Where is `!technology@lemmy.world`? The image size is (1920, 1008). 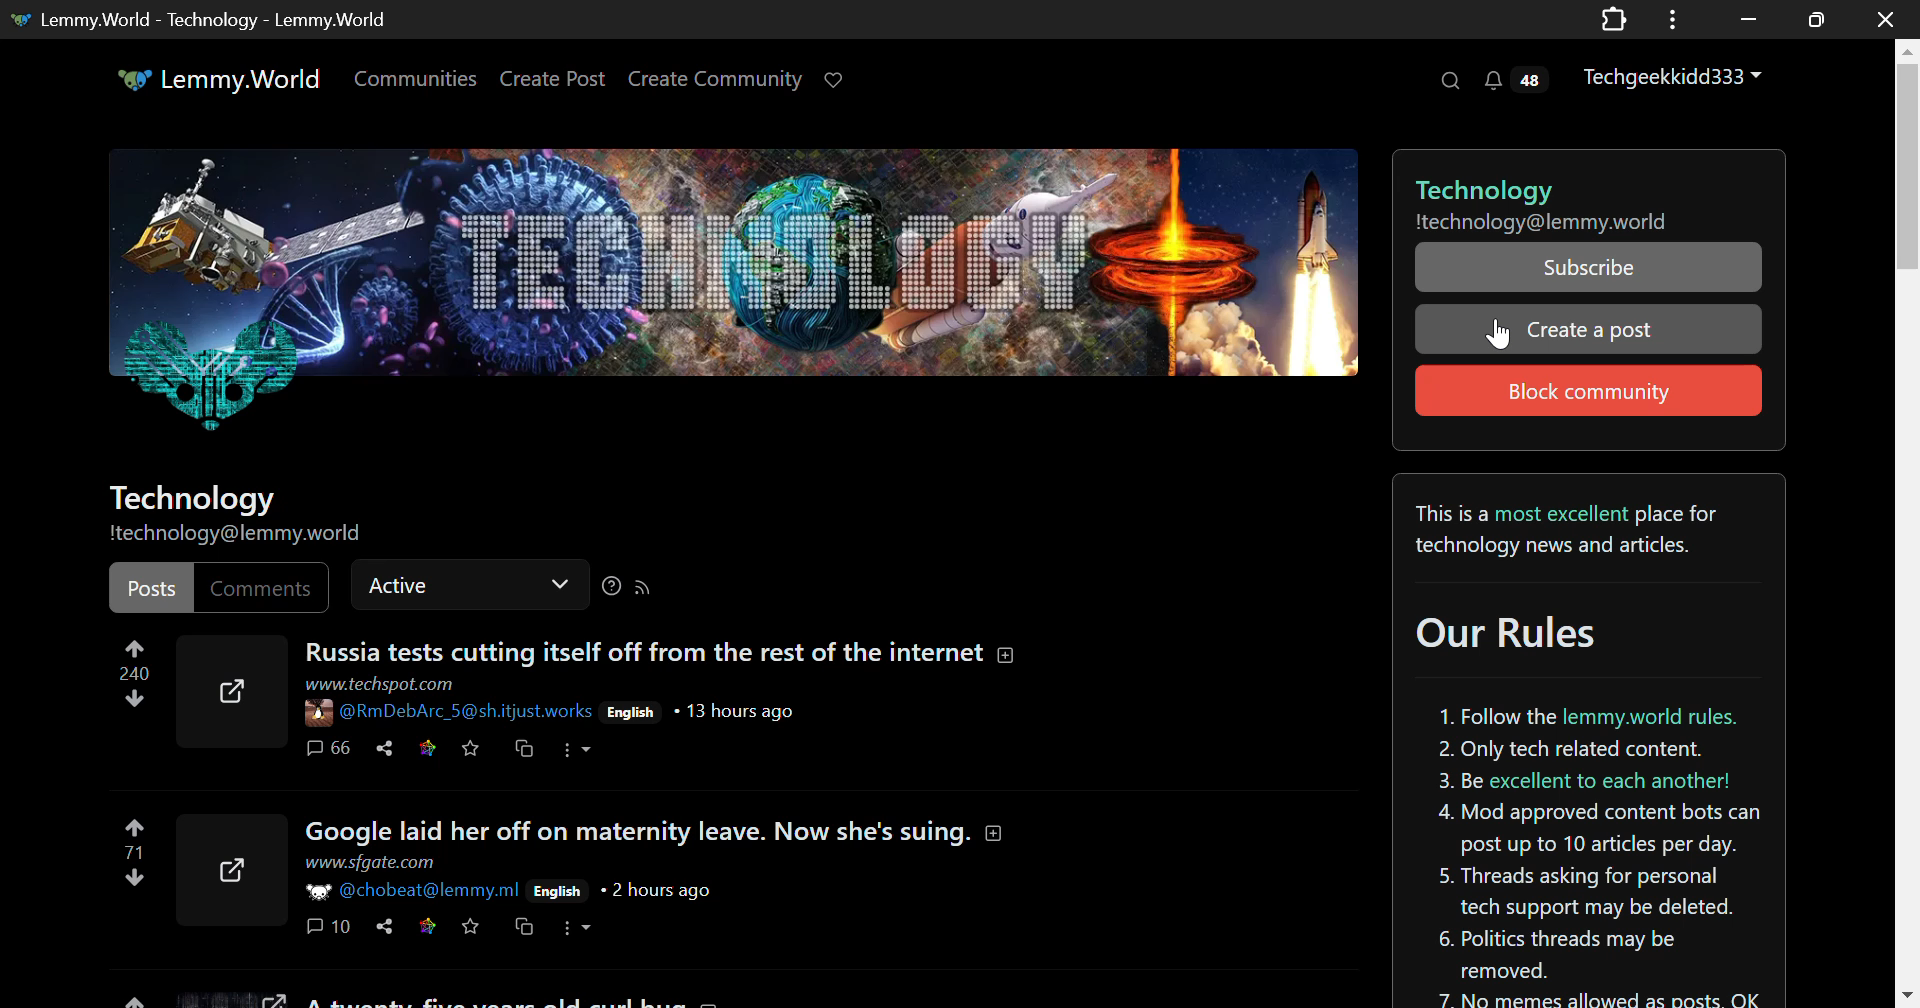 !technology@lemmy.world is located at coordinates (247, 534).